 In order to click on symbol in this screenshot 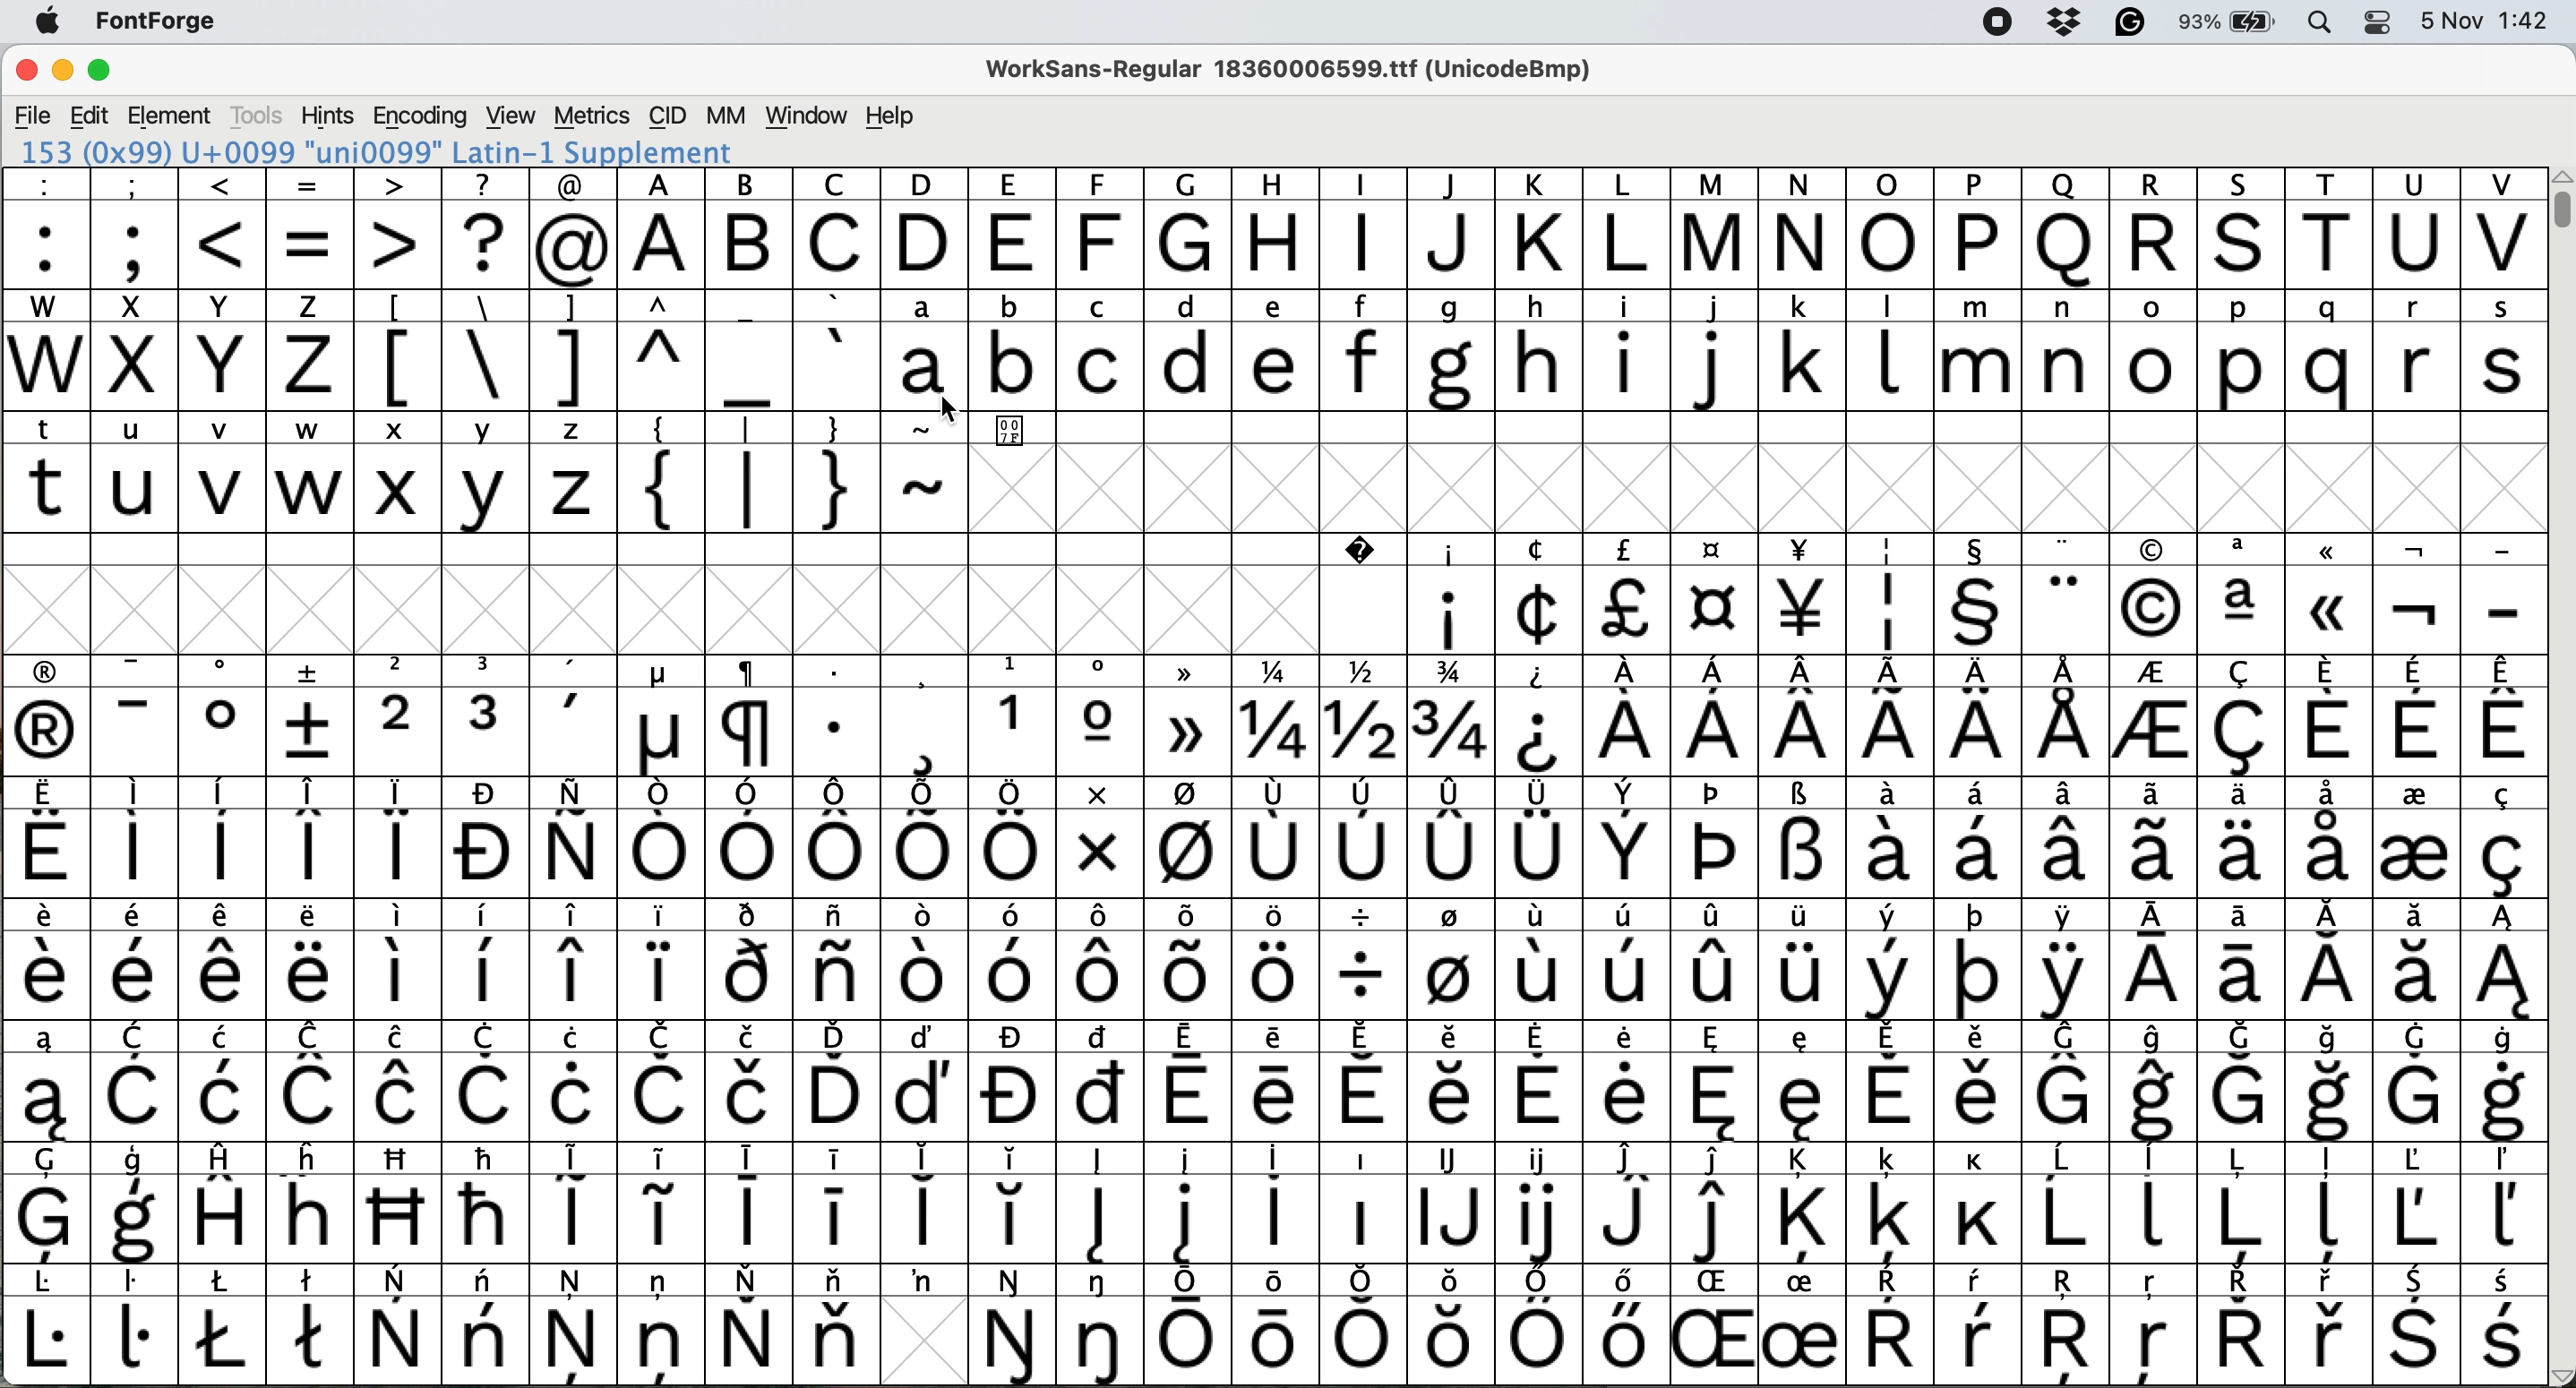, I will do `click(2334, 1205)`.